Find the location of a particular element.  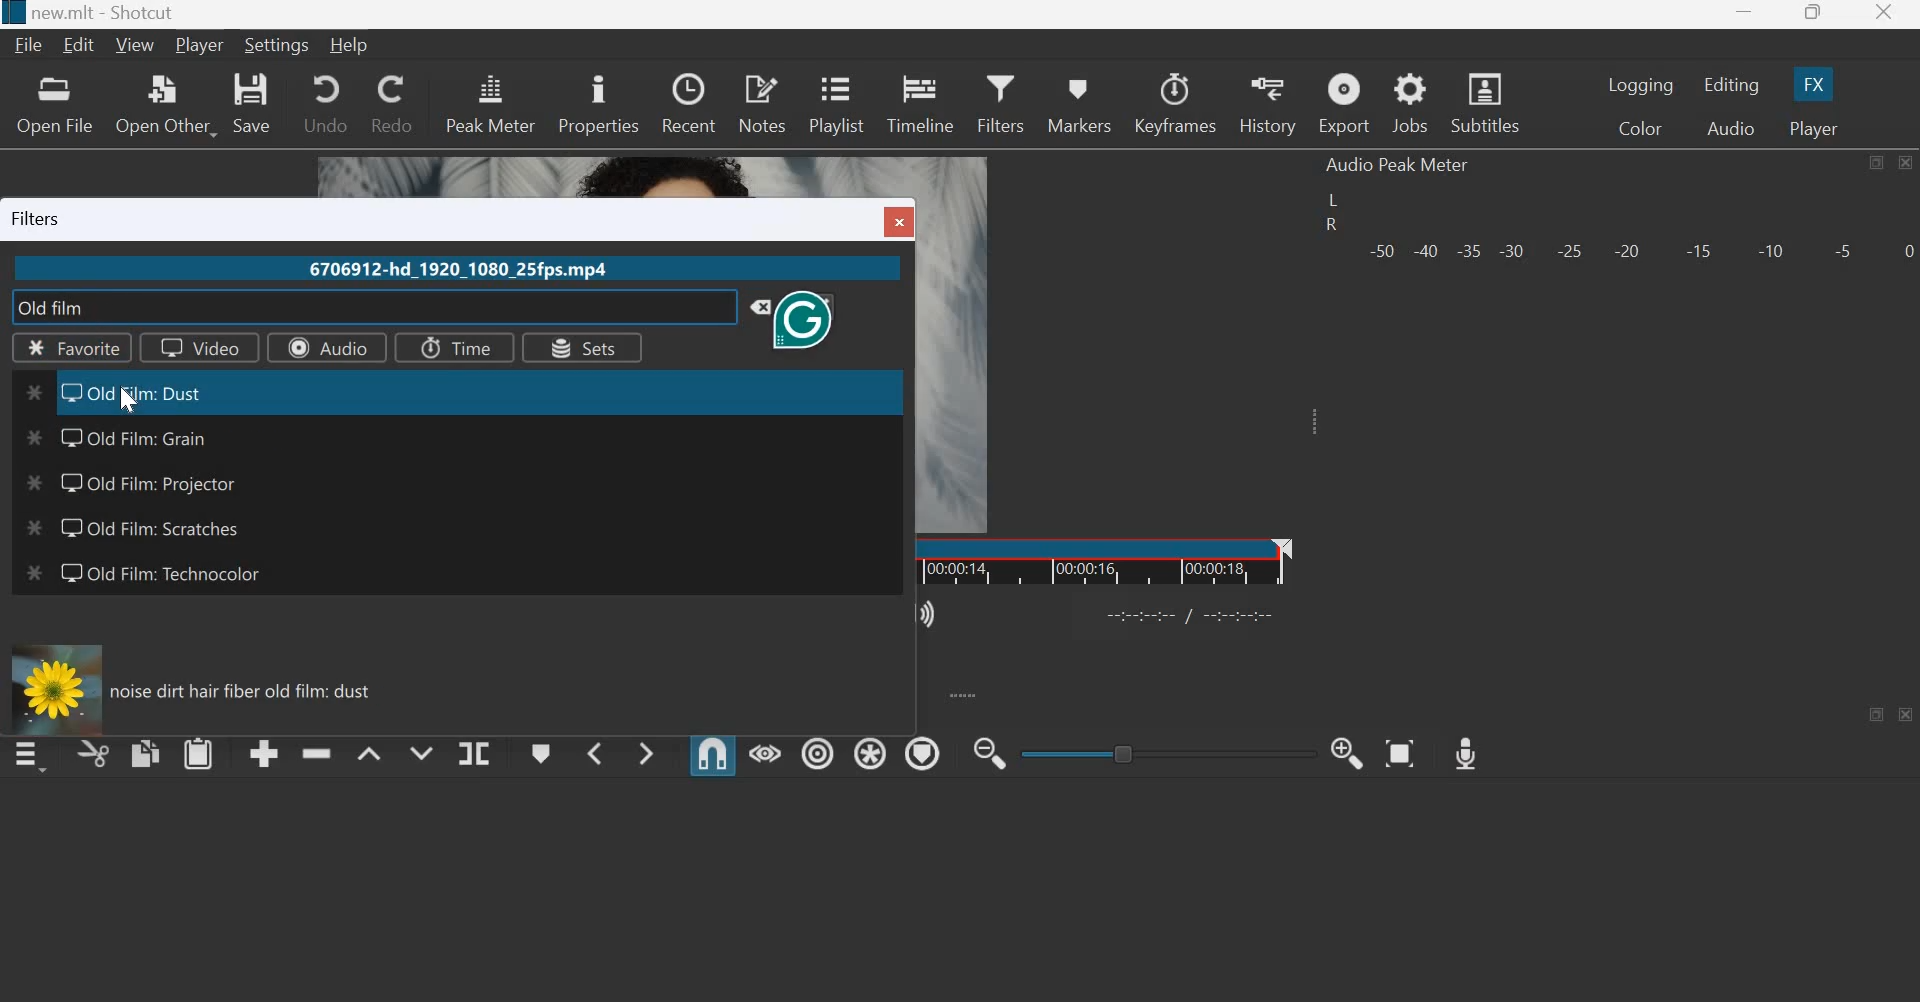

 is located at coordinates (903, 220).